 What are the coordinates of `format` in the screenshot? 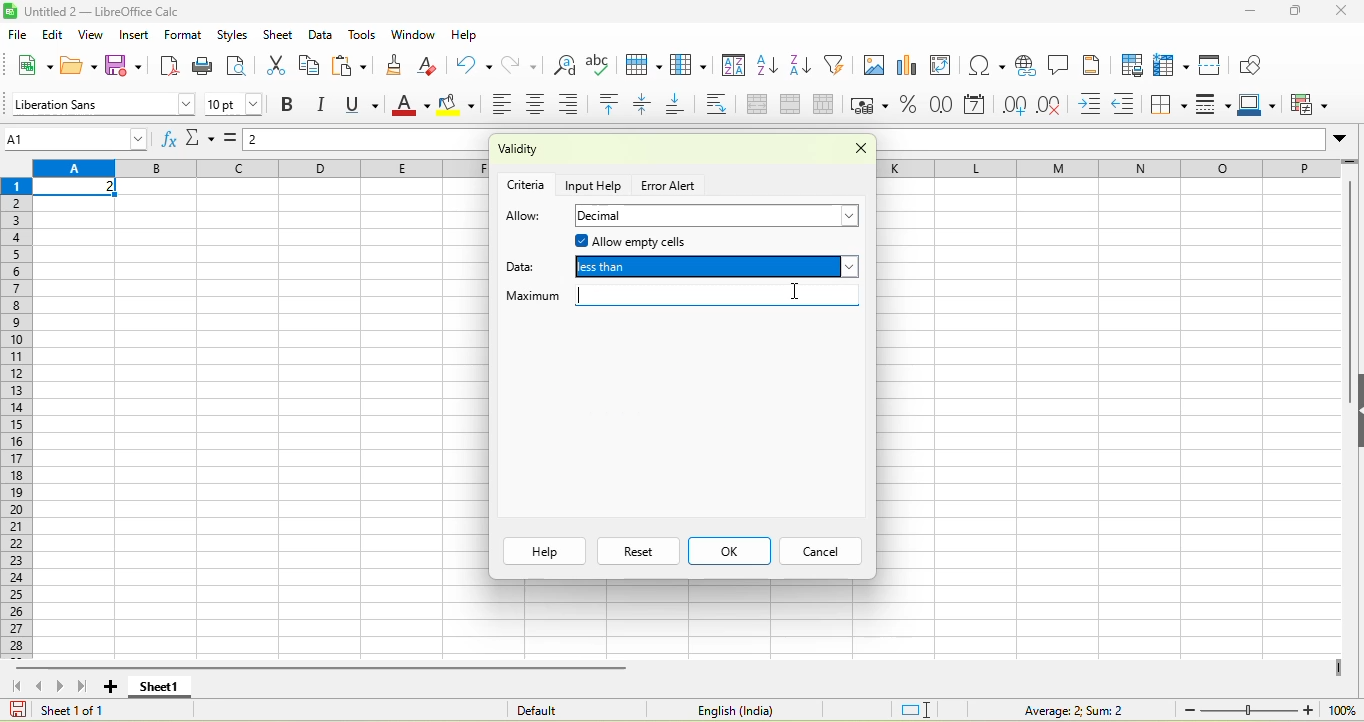 It's located at (186, 34).